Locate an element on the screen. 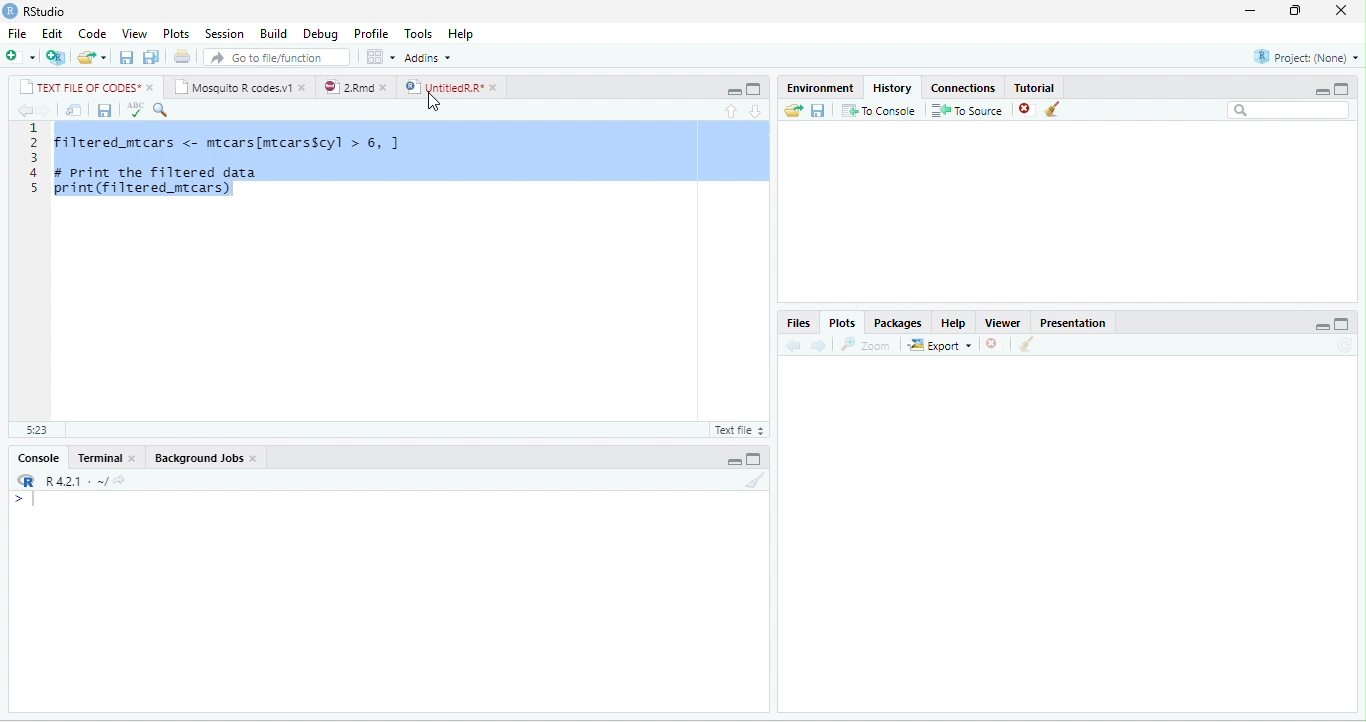 The height and width of the screenshot is (722, 1366). close is located at coordinates (304, 89).